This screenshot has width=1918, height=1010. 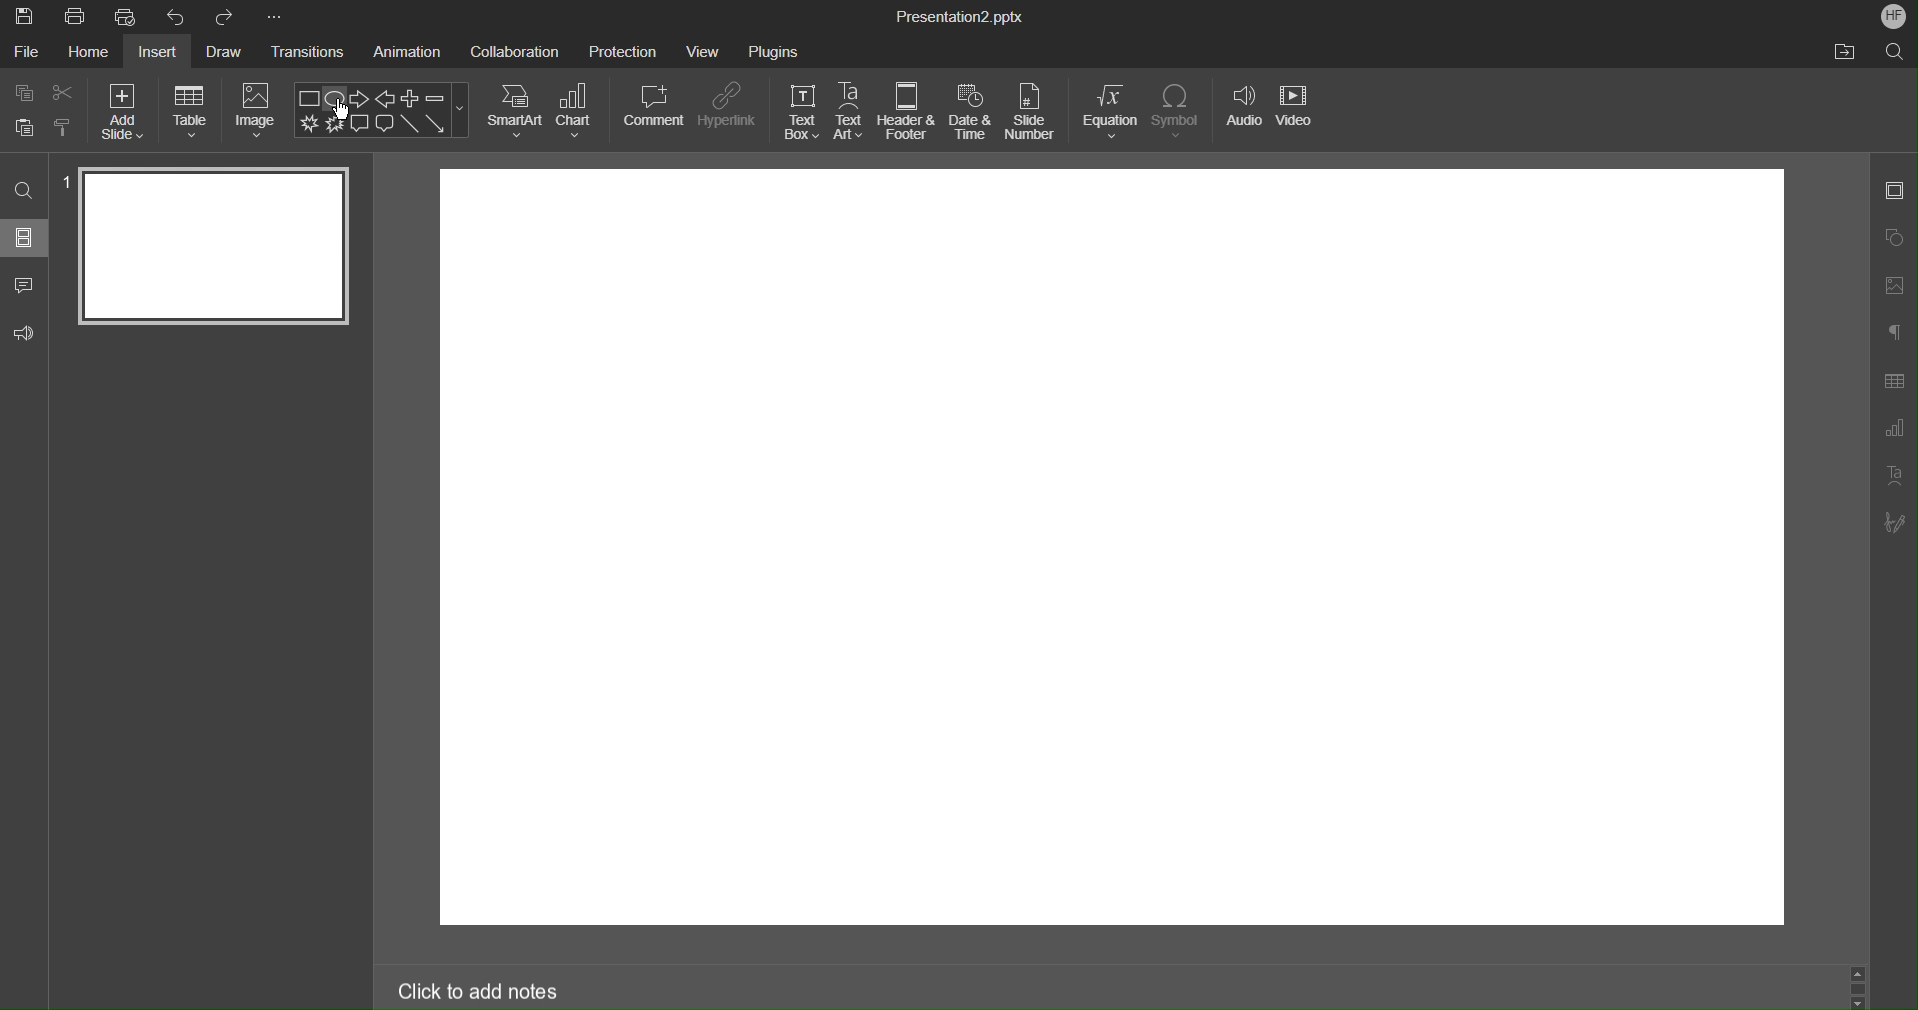 What do you see at coordinates (274, 17) in the screenshot?
I see `More` at bounding box center [274, 17].